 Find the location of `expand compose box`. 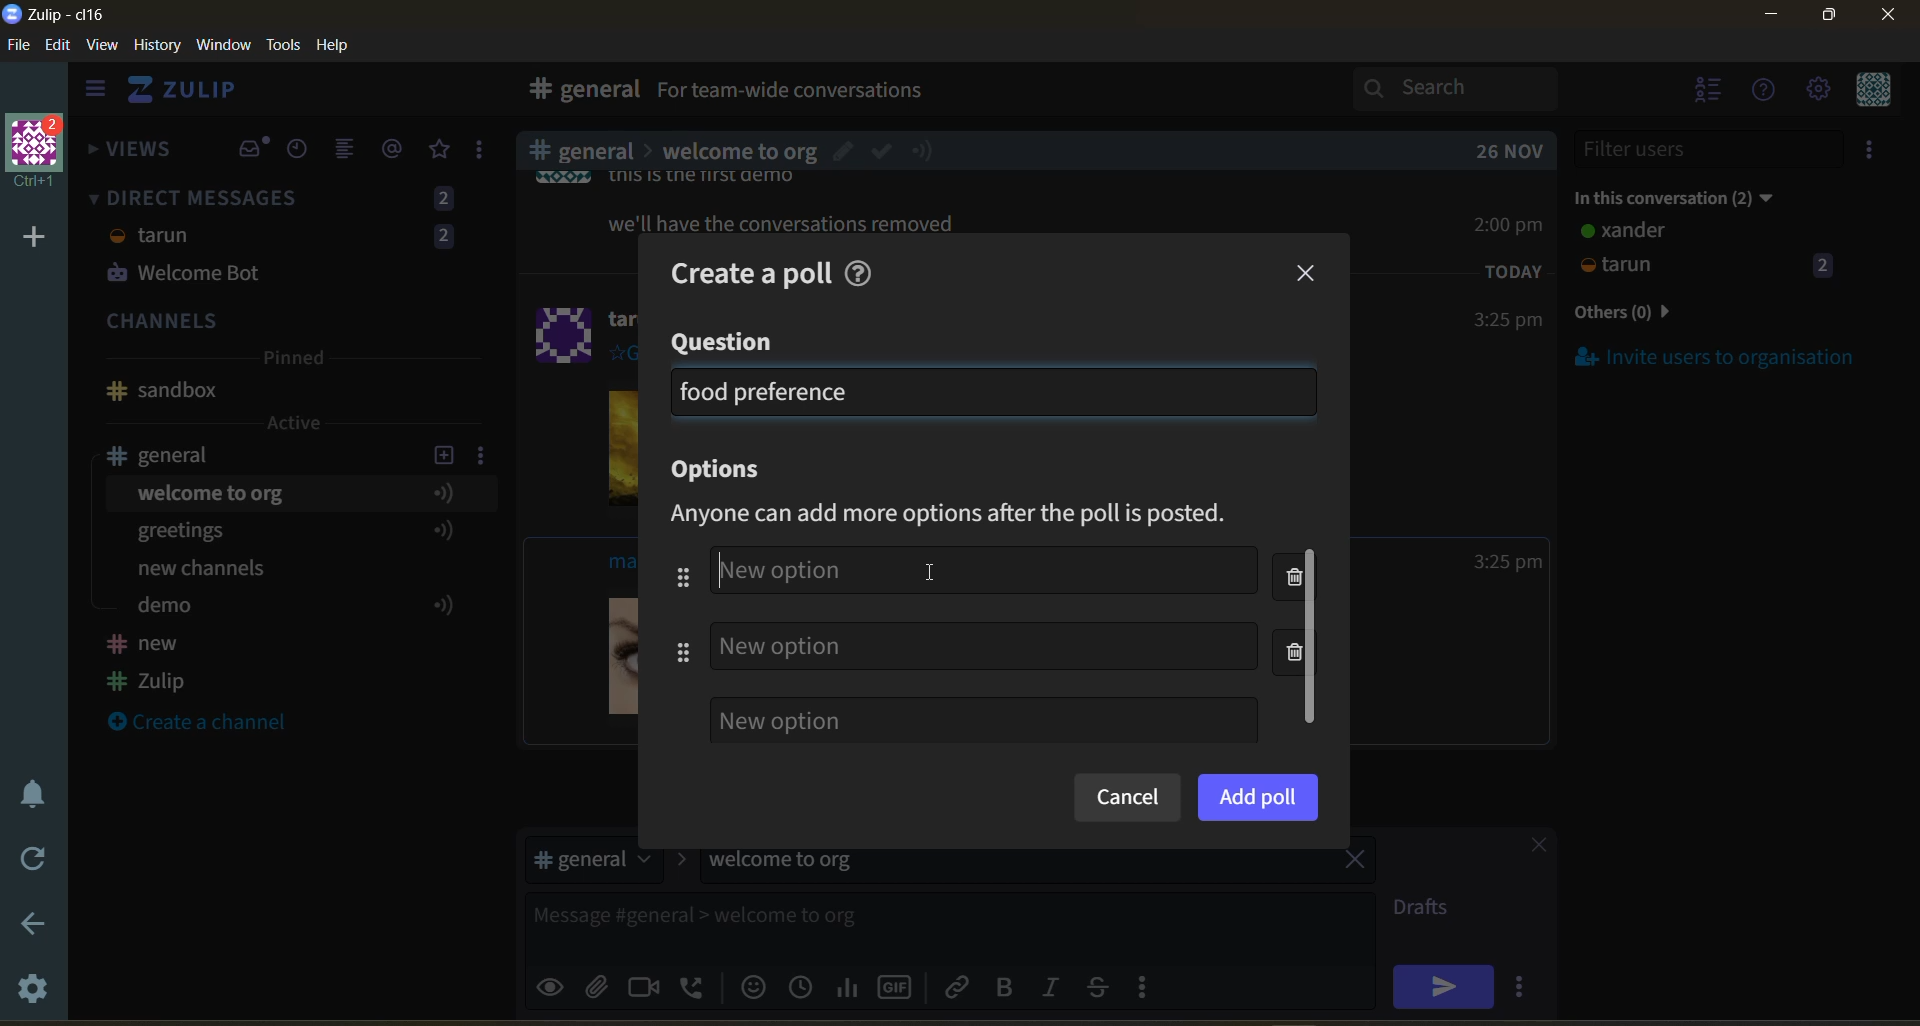

expand compose box is located at coordinates (1356, 908).